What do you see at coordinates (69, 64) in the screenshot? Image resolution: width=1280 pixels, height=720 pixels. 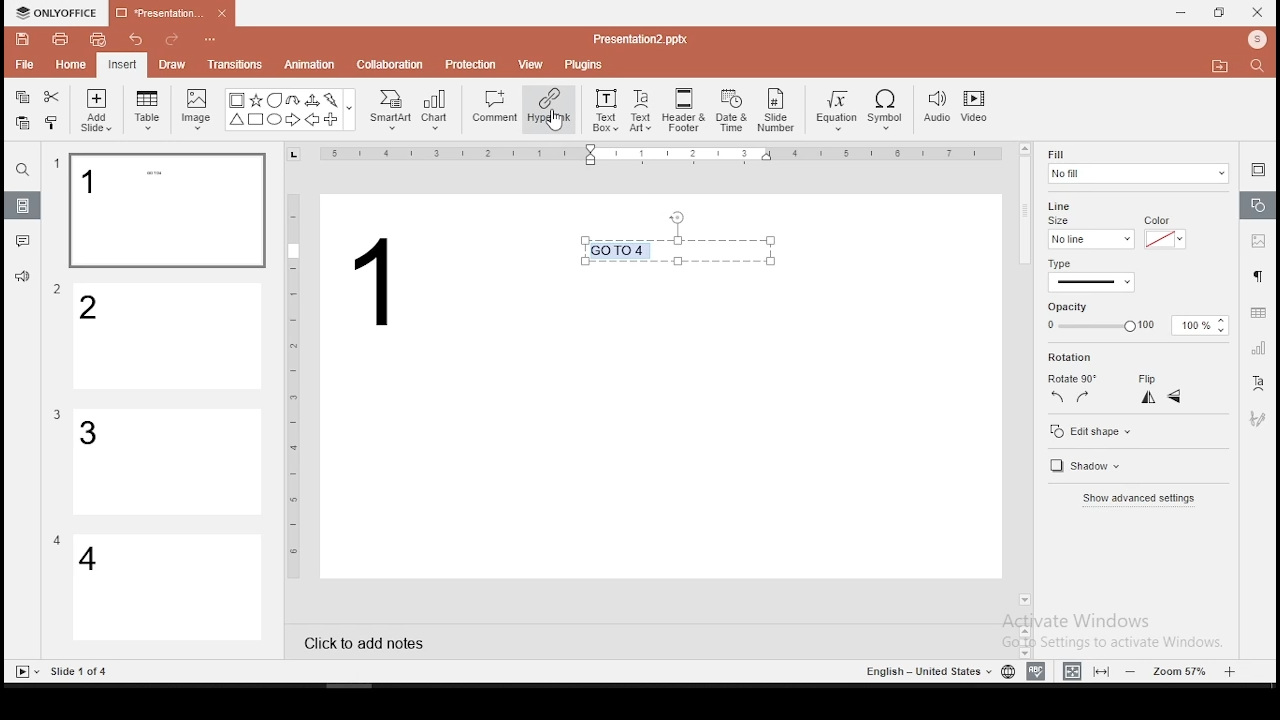 I see `home` at bounding box center [69, 64].